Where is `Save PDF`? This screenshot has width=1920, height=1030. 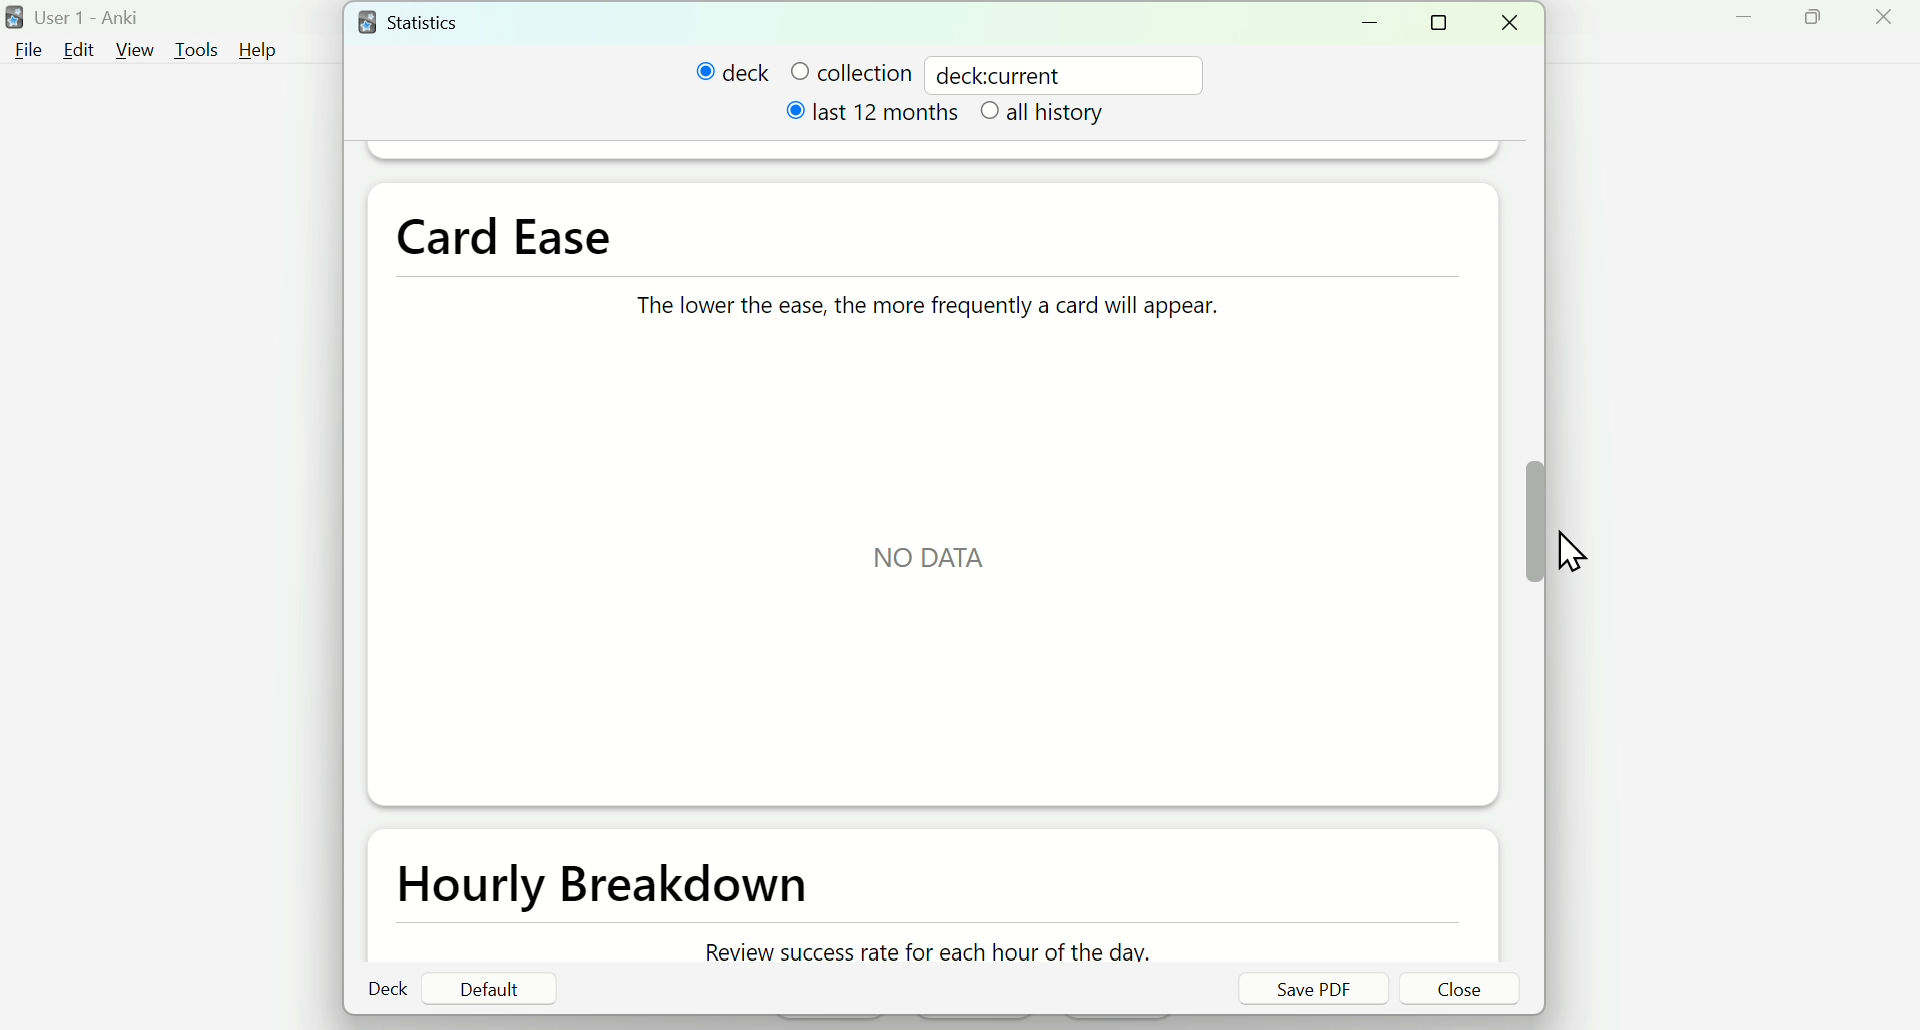
Save PDF is located at coordinates (1312, 989).